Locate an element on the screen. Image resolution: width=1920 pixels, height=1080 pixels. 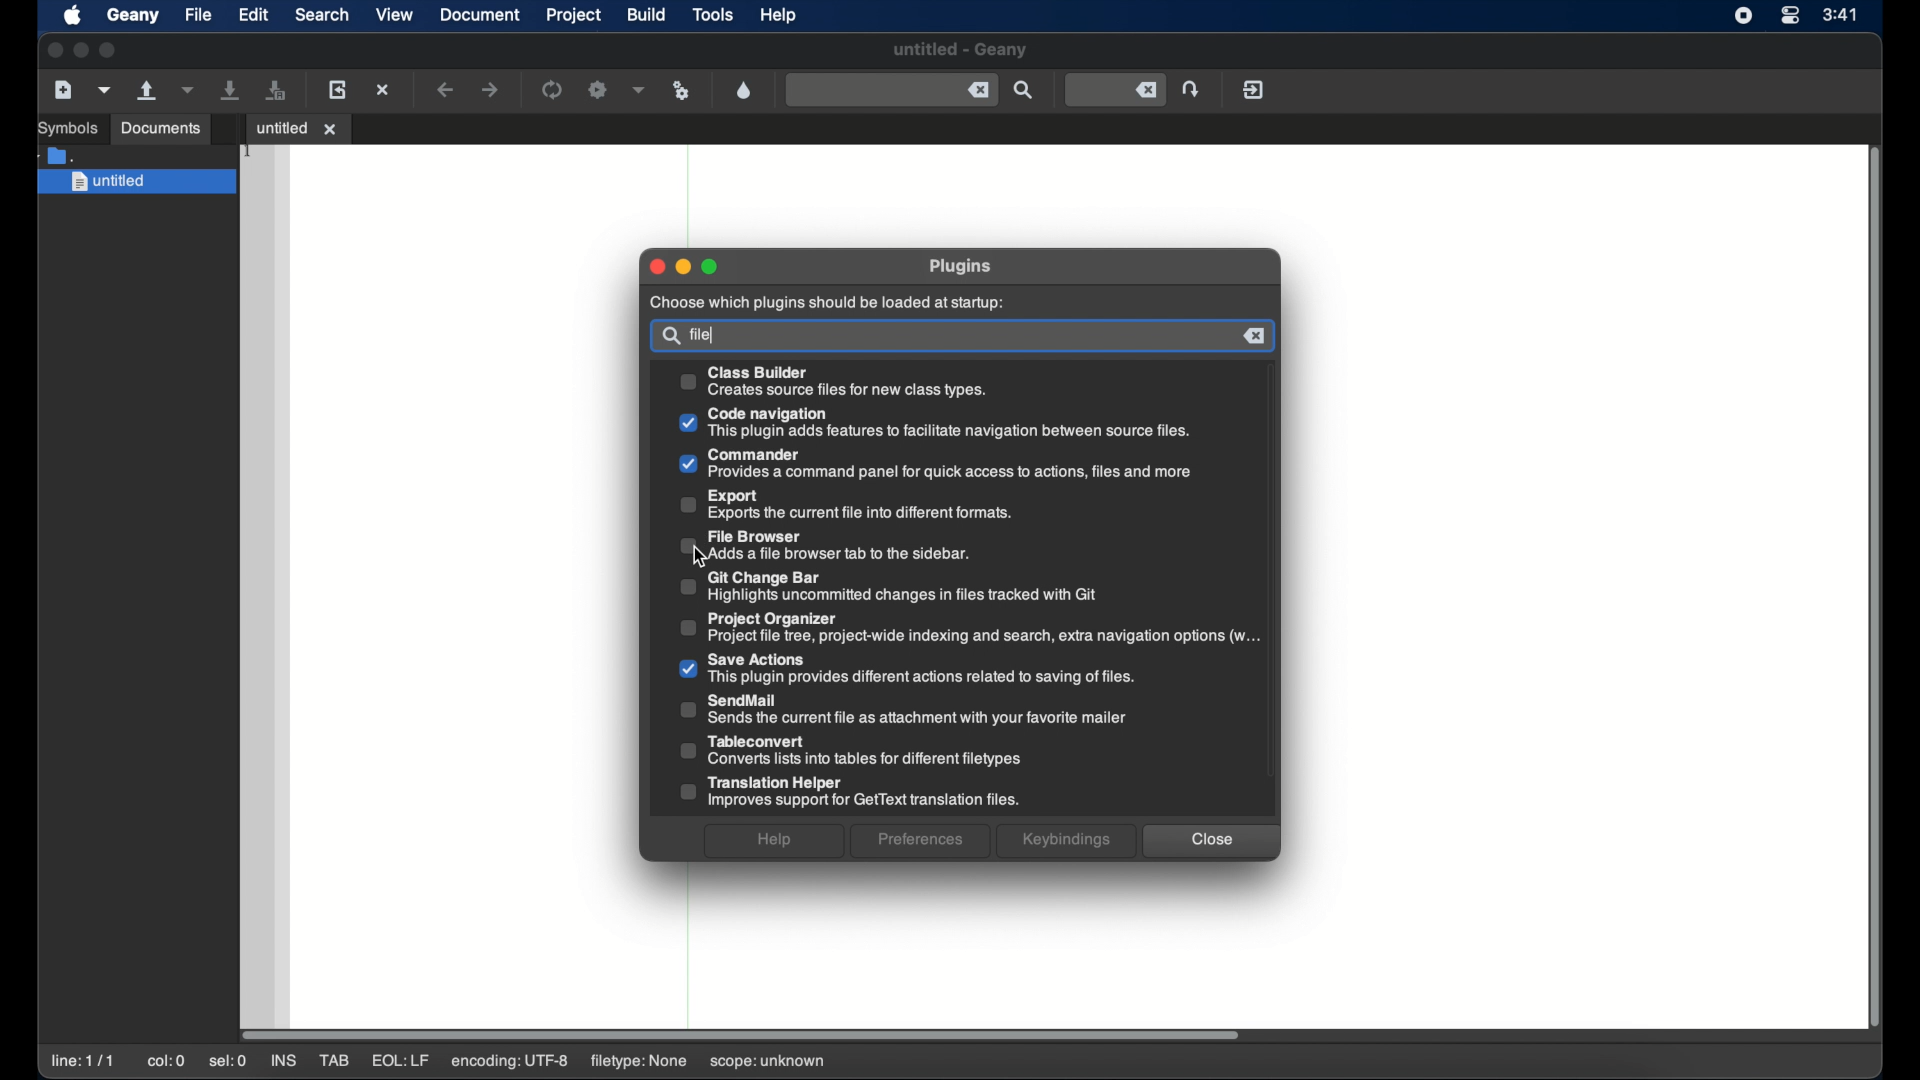
navigate back a location is located at coordinates (447, 90).